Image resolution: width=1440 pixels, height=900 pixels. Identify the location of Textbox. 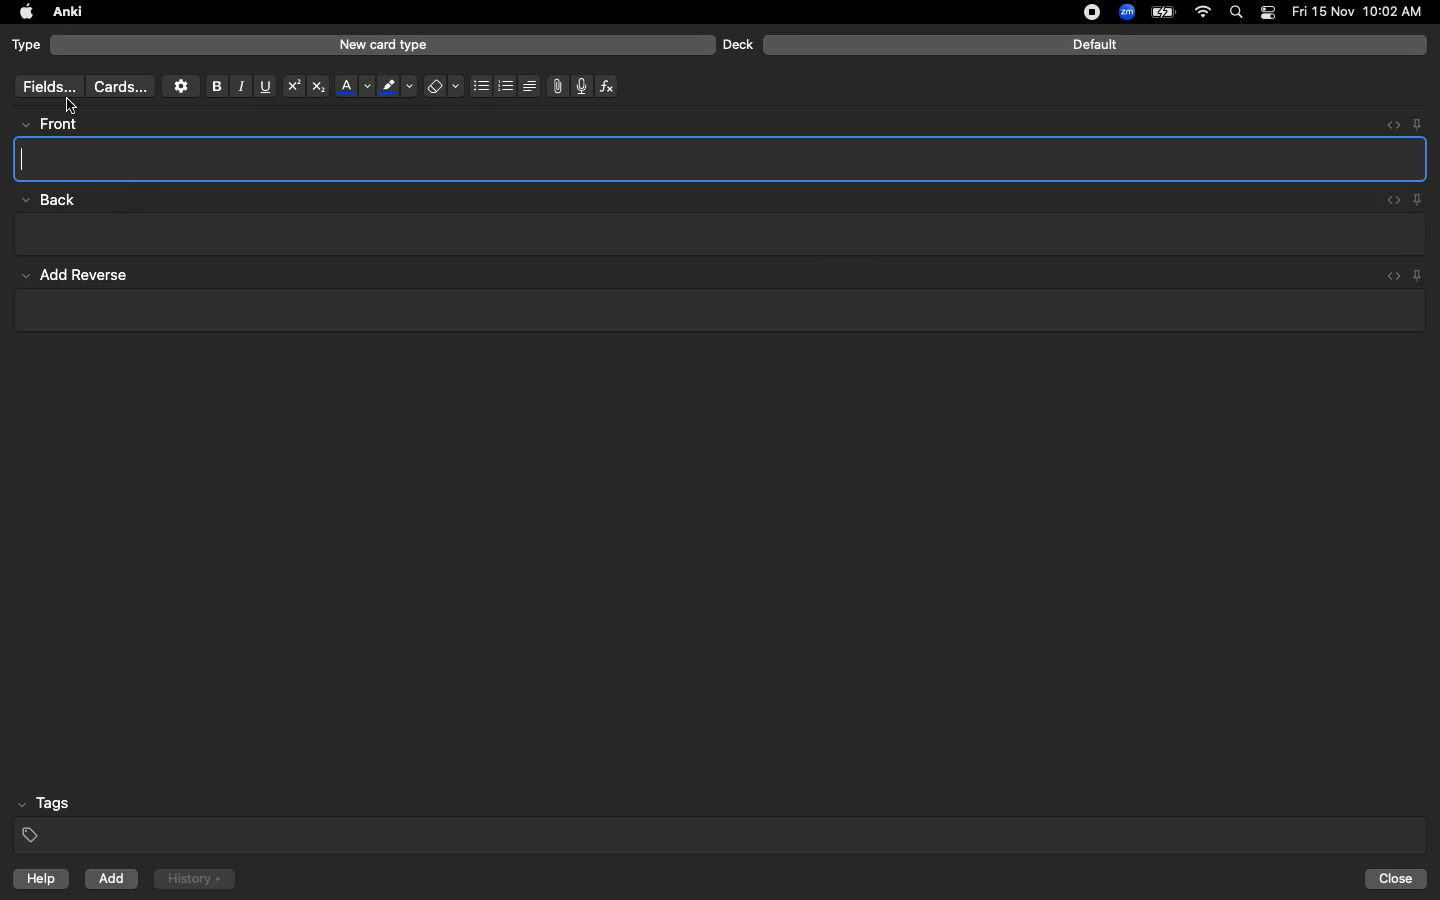
(722, 158).